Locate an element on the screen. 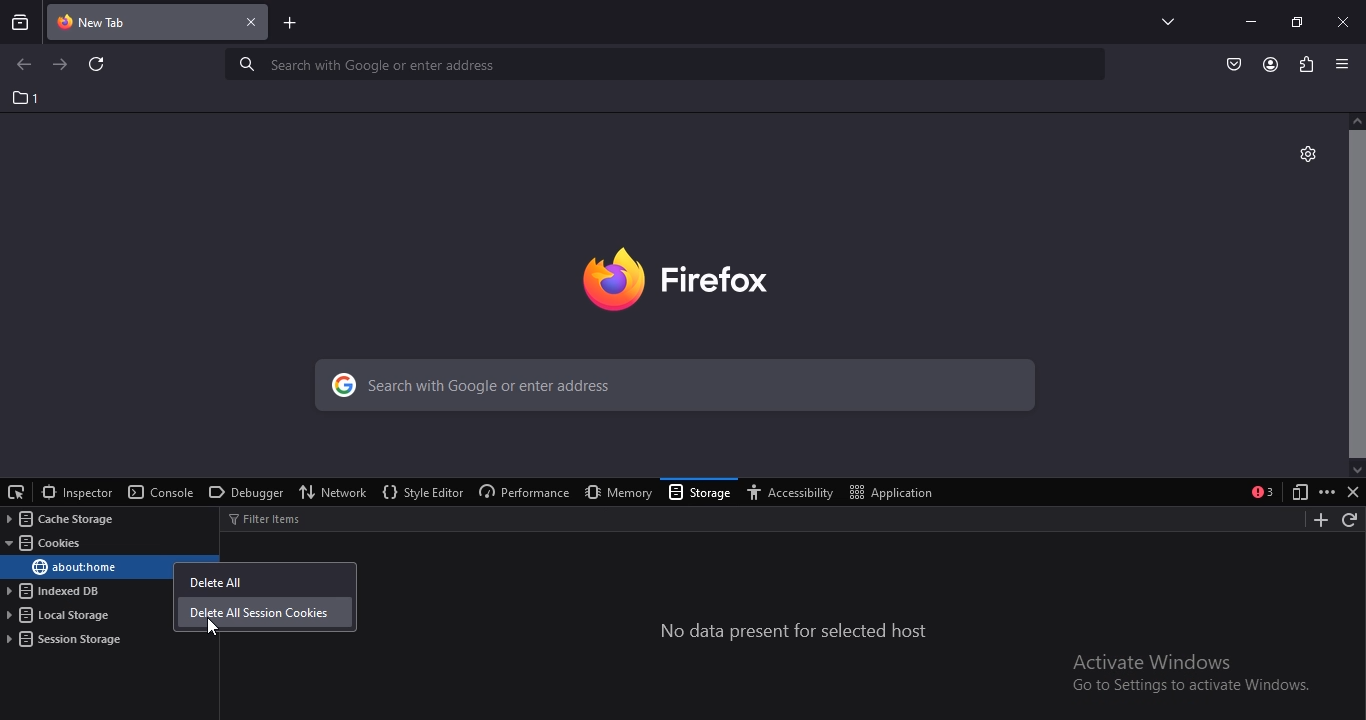 Image resolution: width=1366 pixels, height=720 pixels. close is located at coordinates (1354, 495).